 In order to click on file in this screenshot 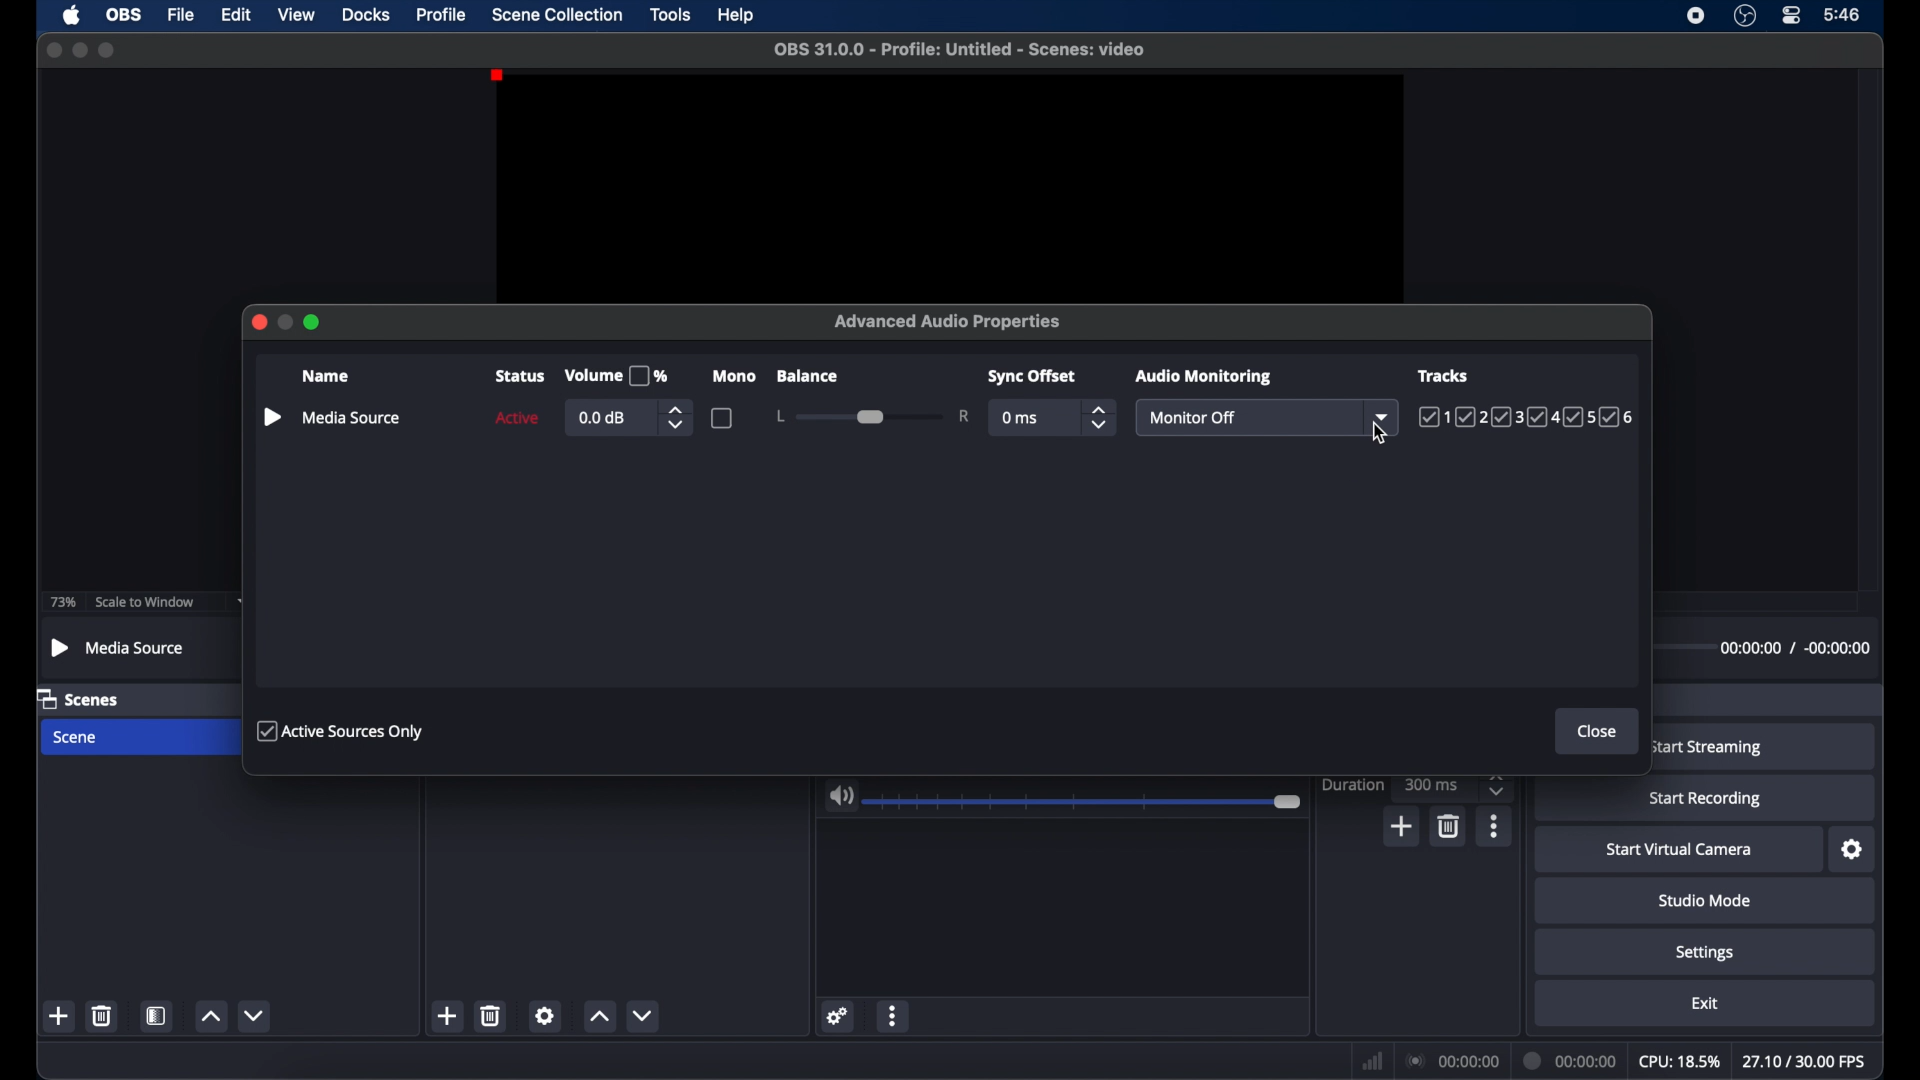, I will do `click(180, 15)`.